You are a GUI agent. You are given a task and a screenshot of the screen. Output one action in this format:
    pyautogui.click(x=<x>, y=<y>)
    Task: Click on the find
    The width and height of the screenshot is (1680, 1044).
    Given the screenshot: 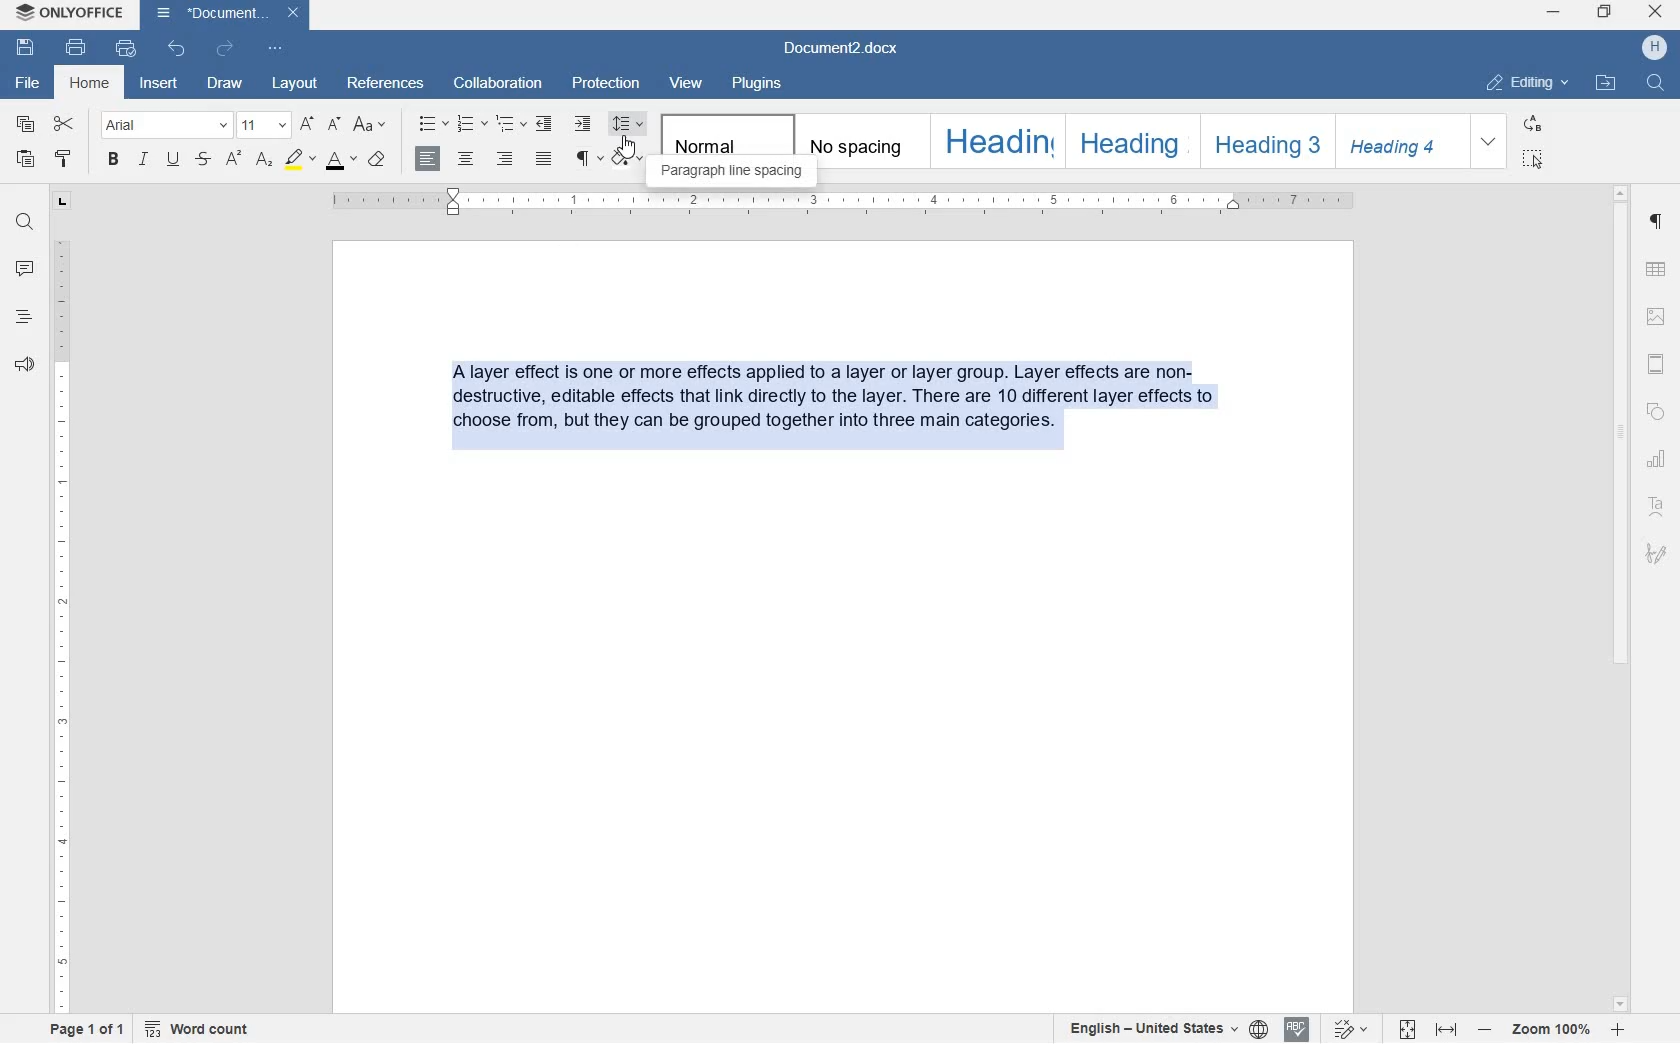 What is the action you would take?
    pyautogui.click(x=24, y=221)
    